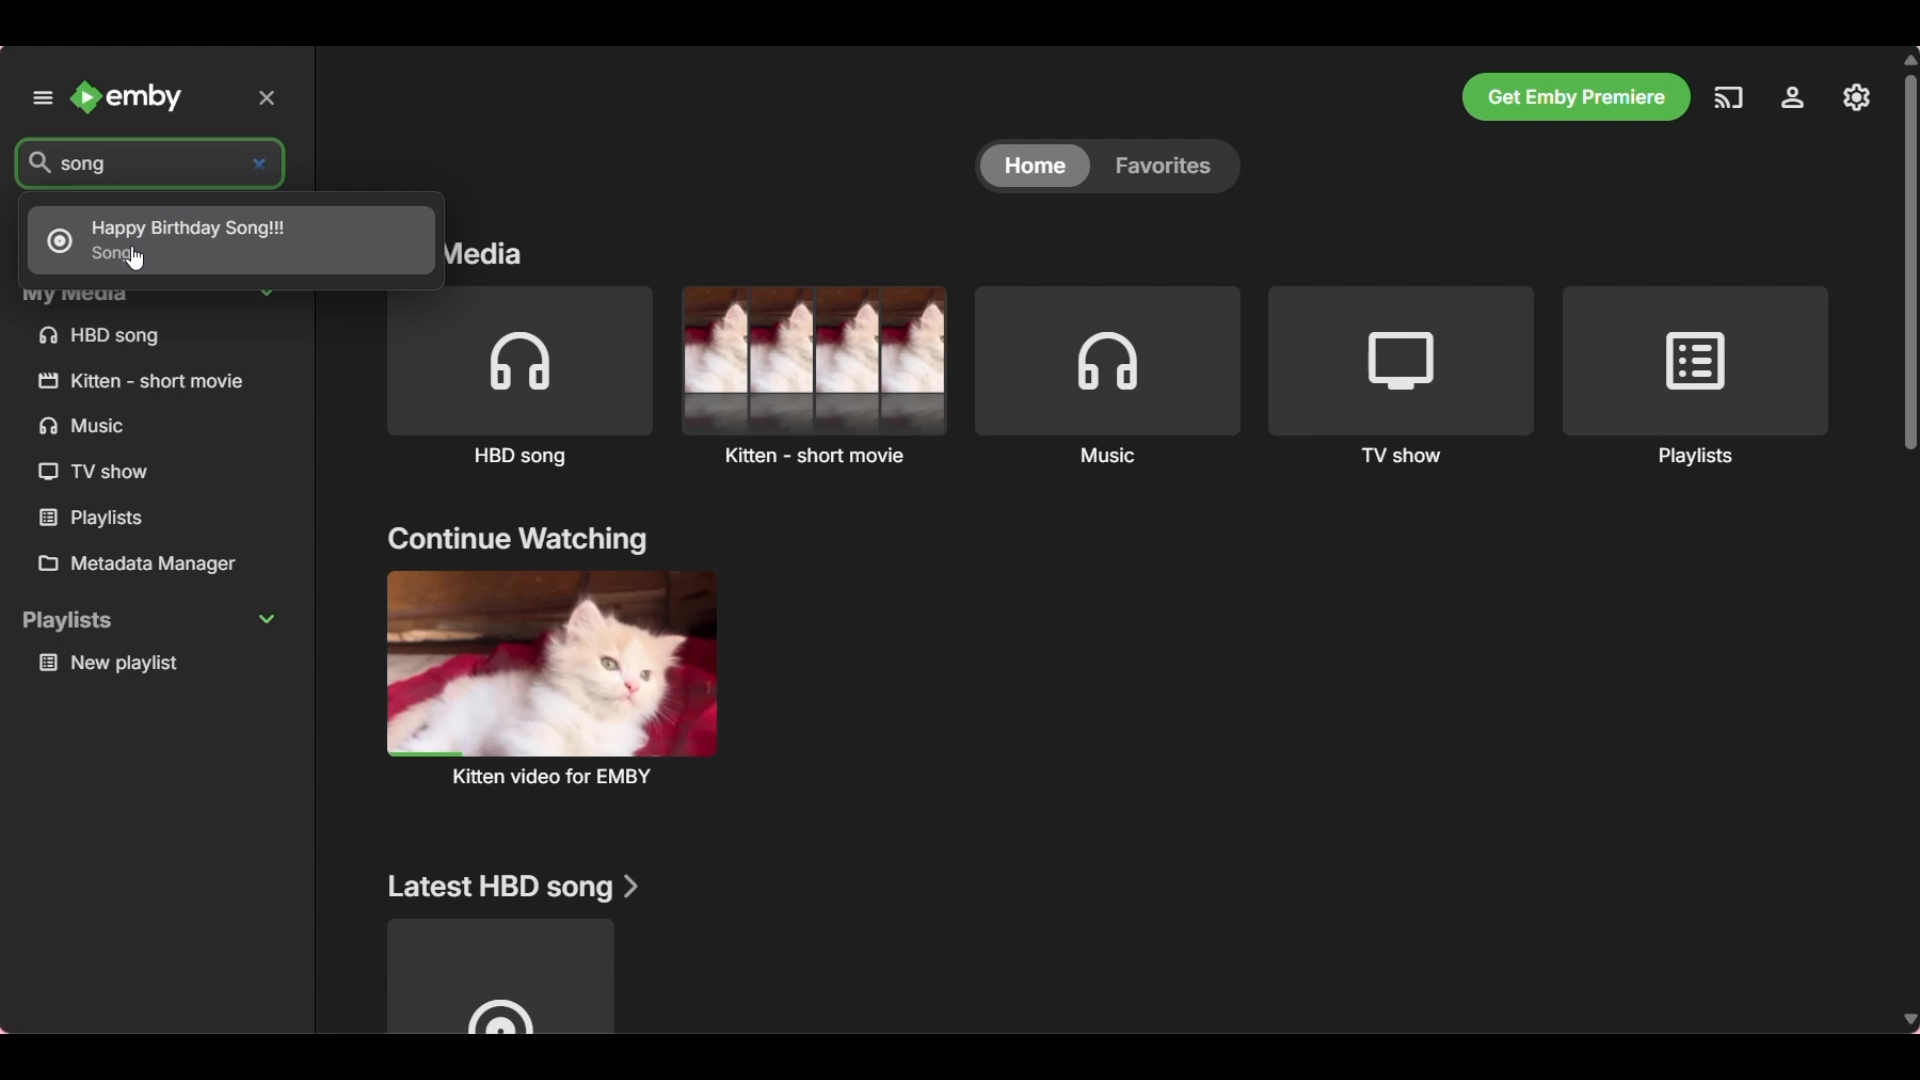 Image resolution: width=1920 pixels, height=1080 pixels. What do you see at coordinates (137, 259) in the screenshot?
I see `cursor` at bounding box center [137, 259].